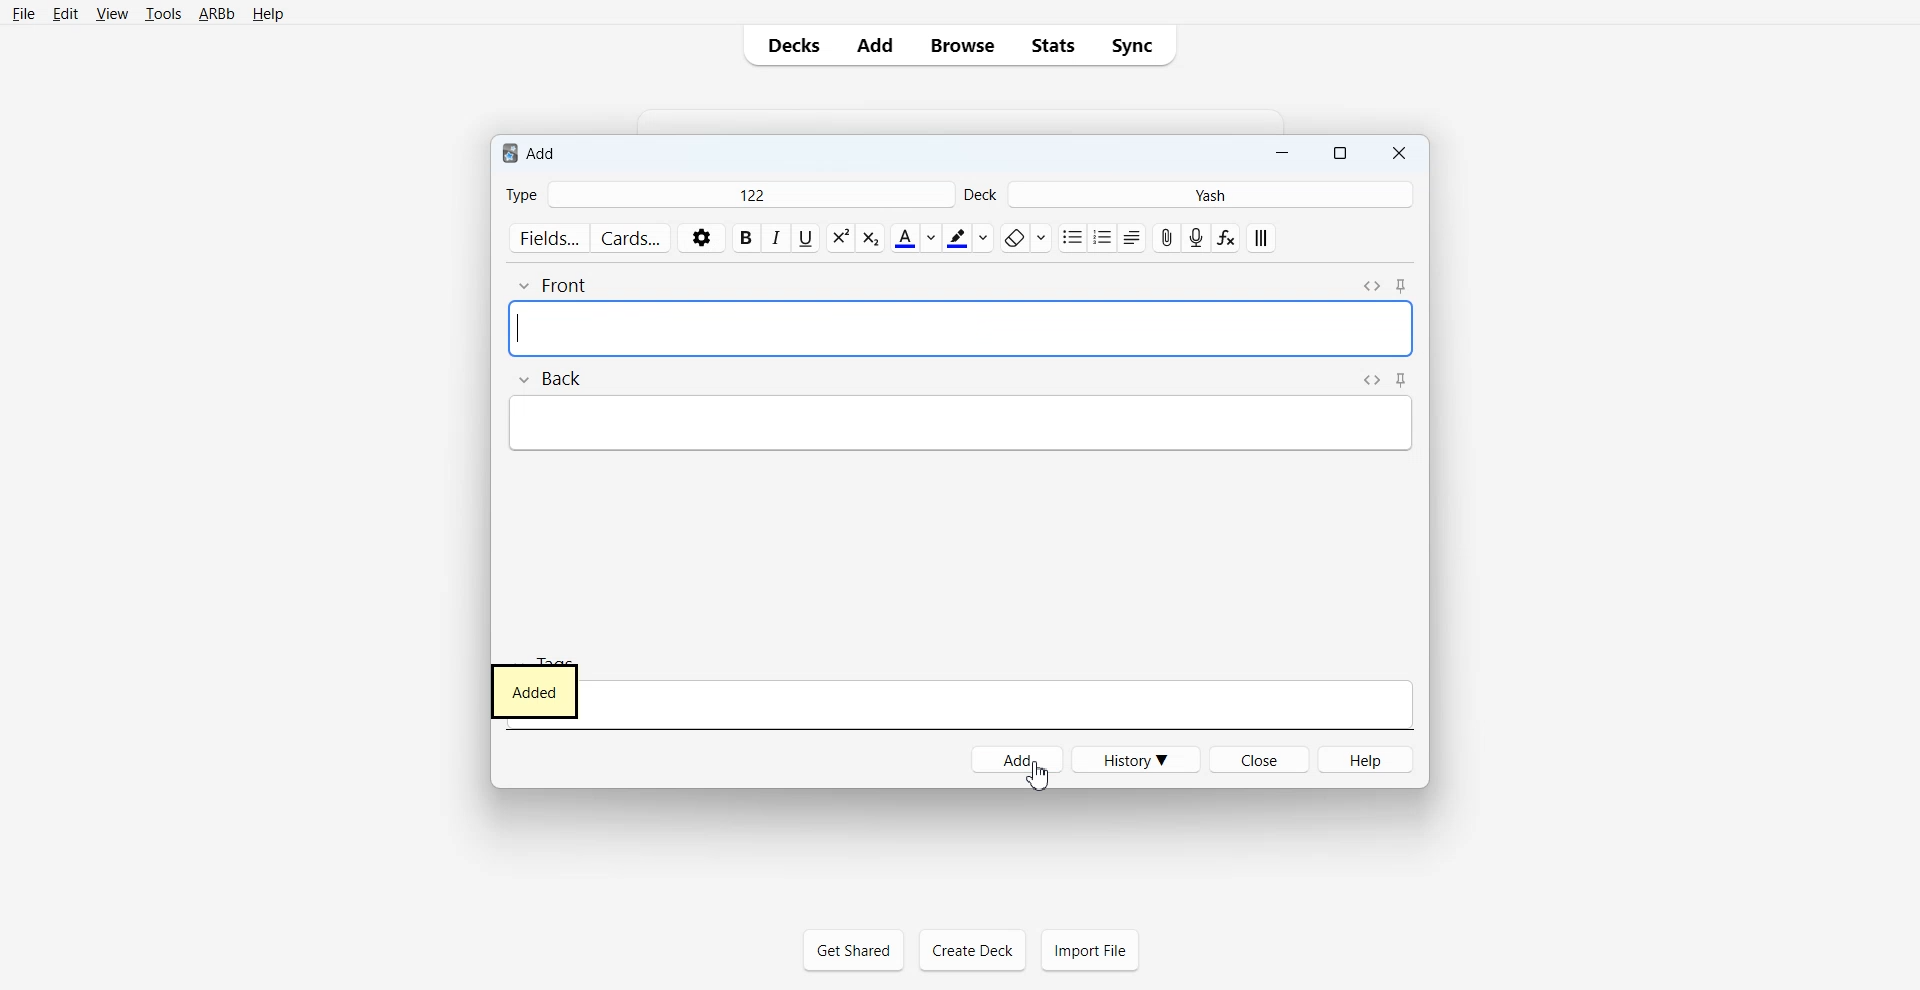 The width and height of the screenshot is (1920, 990). What do you see at coordinates (1271, 238) in the screenshot?
I see `alignment` at bounding box center [1271, 238].